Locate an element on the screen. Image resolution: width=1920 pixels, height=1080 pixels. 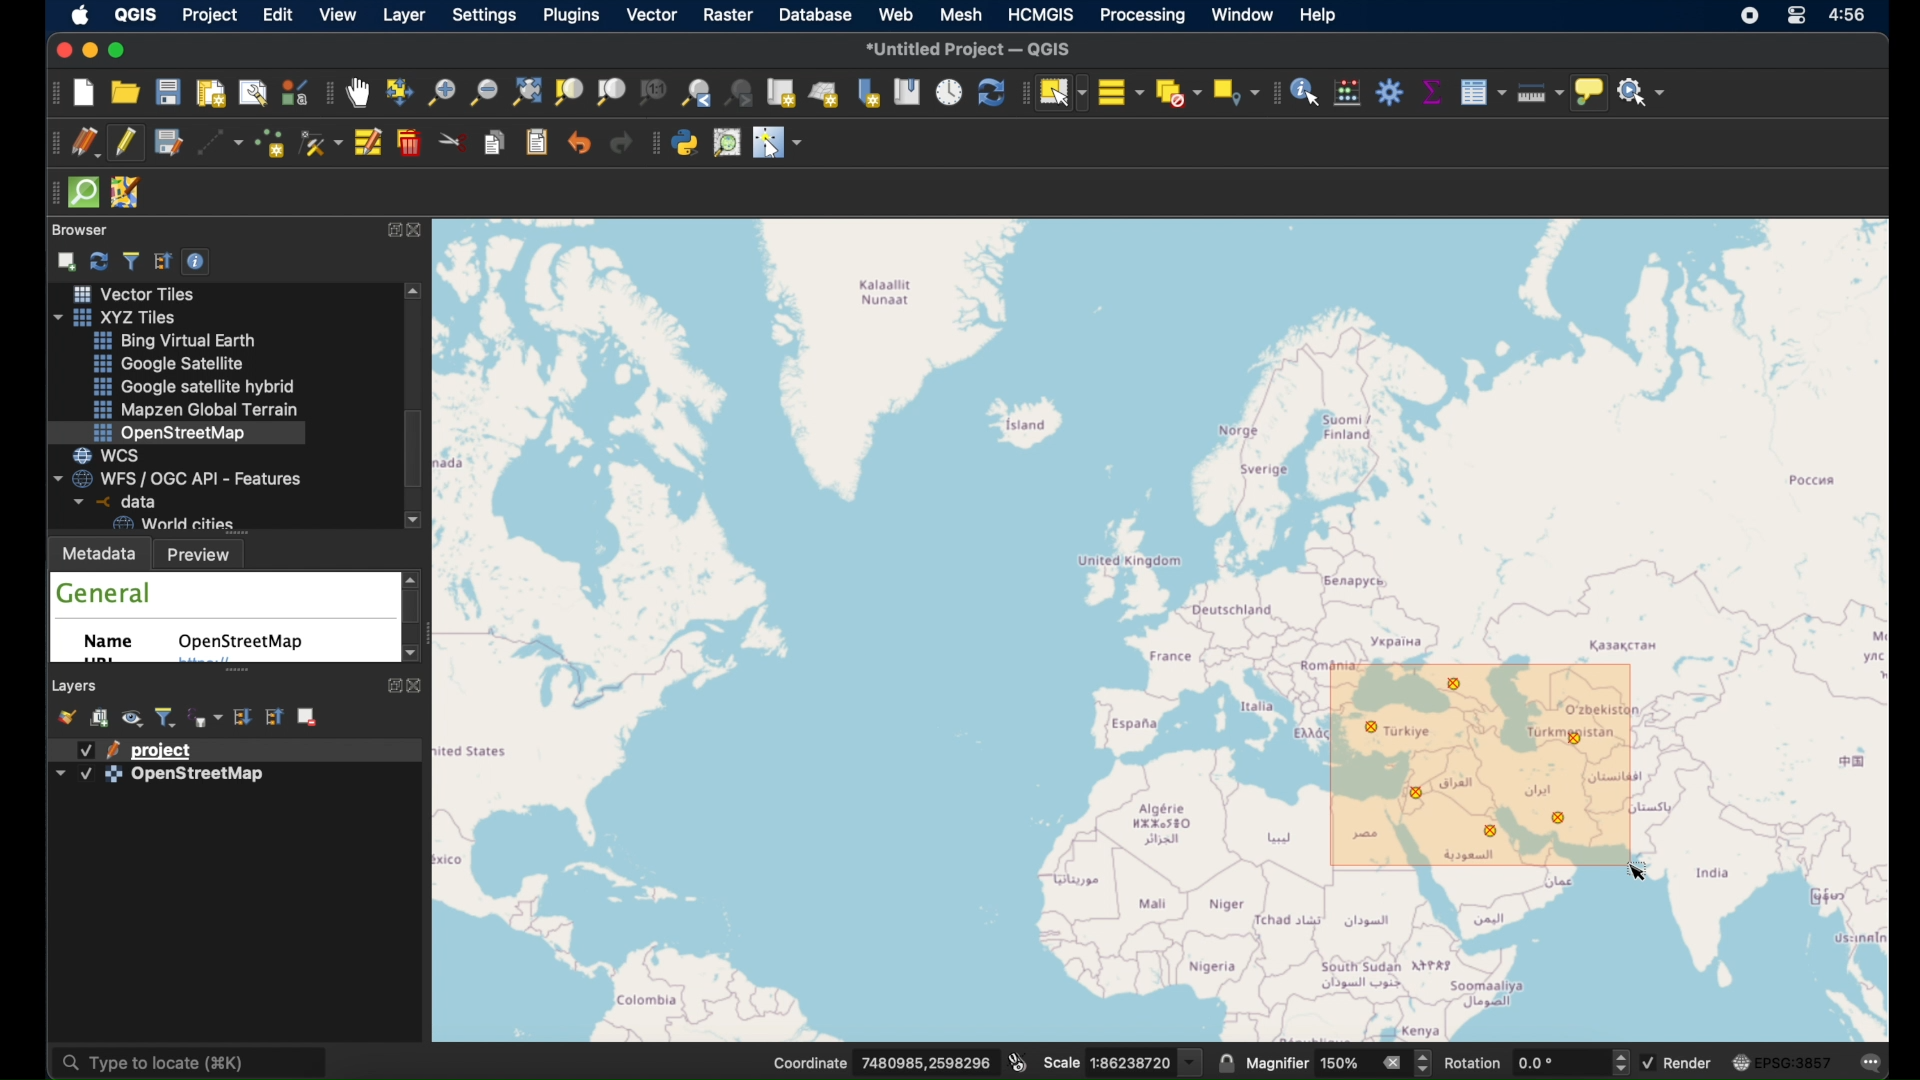
digitize with segment is located at coordinates (223, 145).